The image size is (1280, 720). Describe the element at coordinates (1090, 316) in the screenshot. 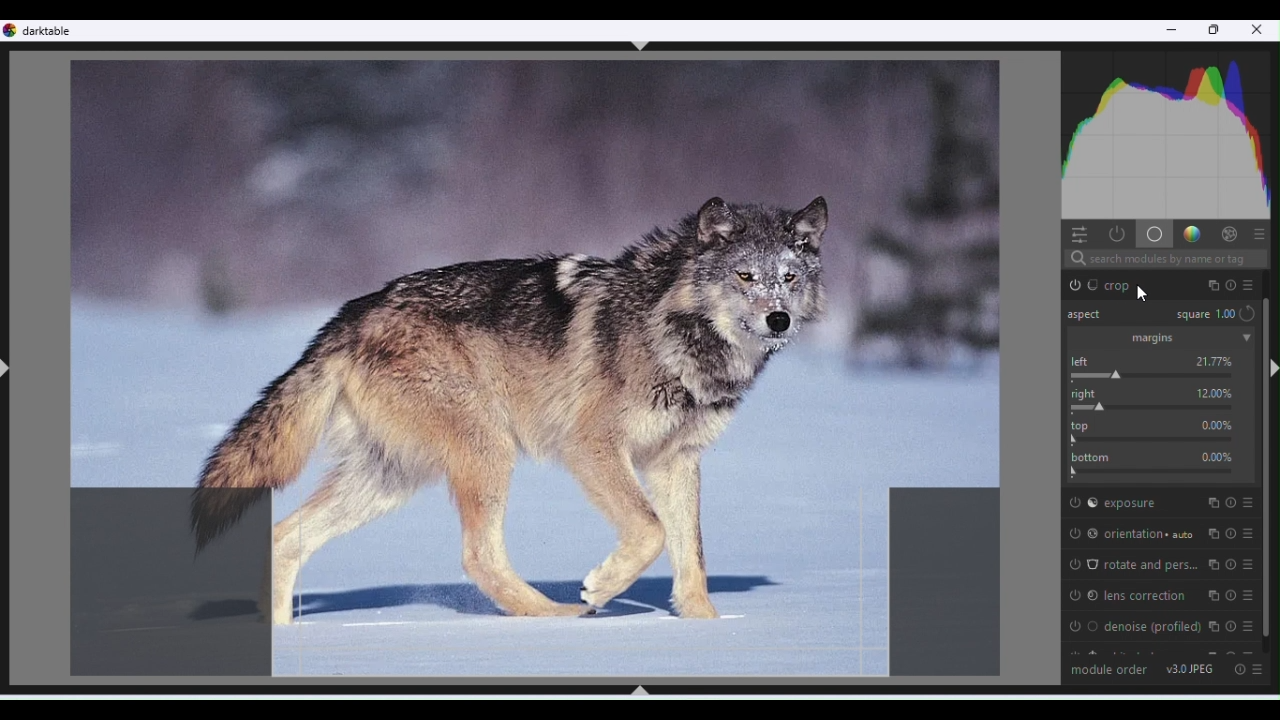

I see `Aspect` at that location.